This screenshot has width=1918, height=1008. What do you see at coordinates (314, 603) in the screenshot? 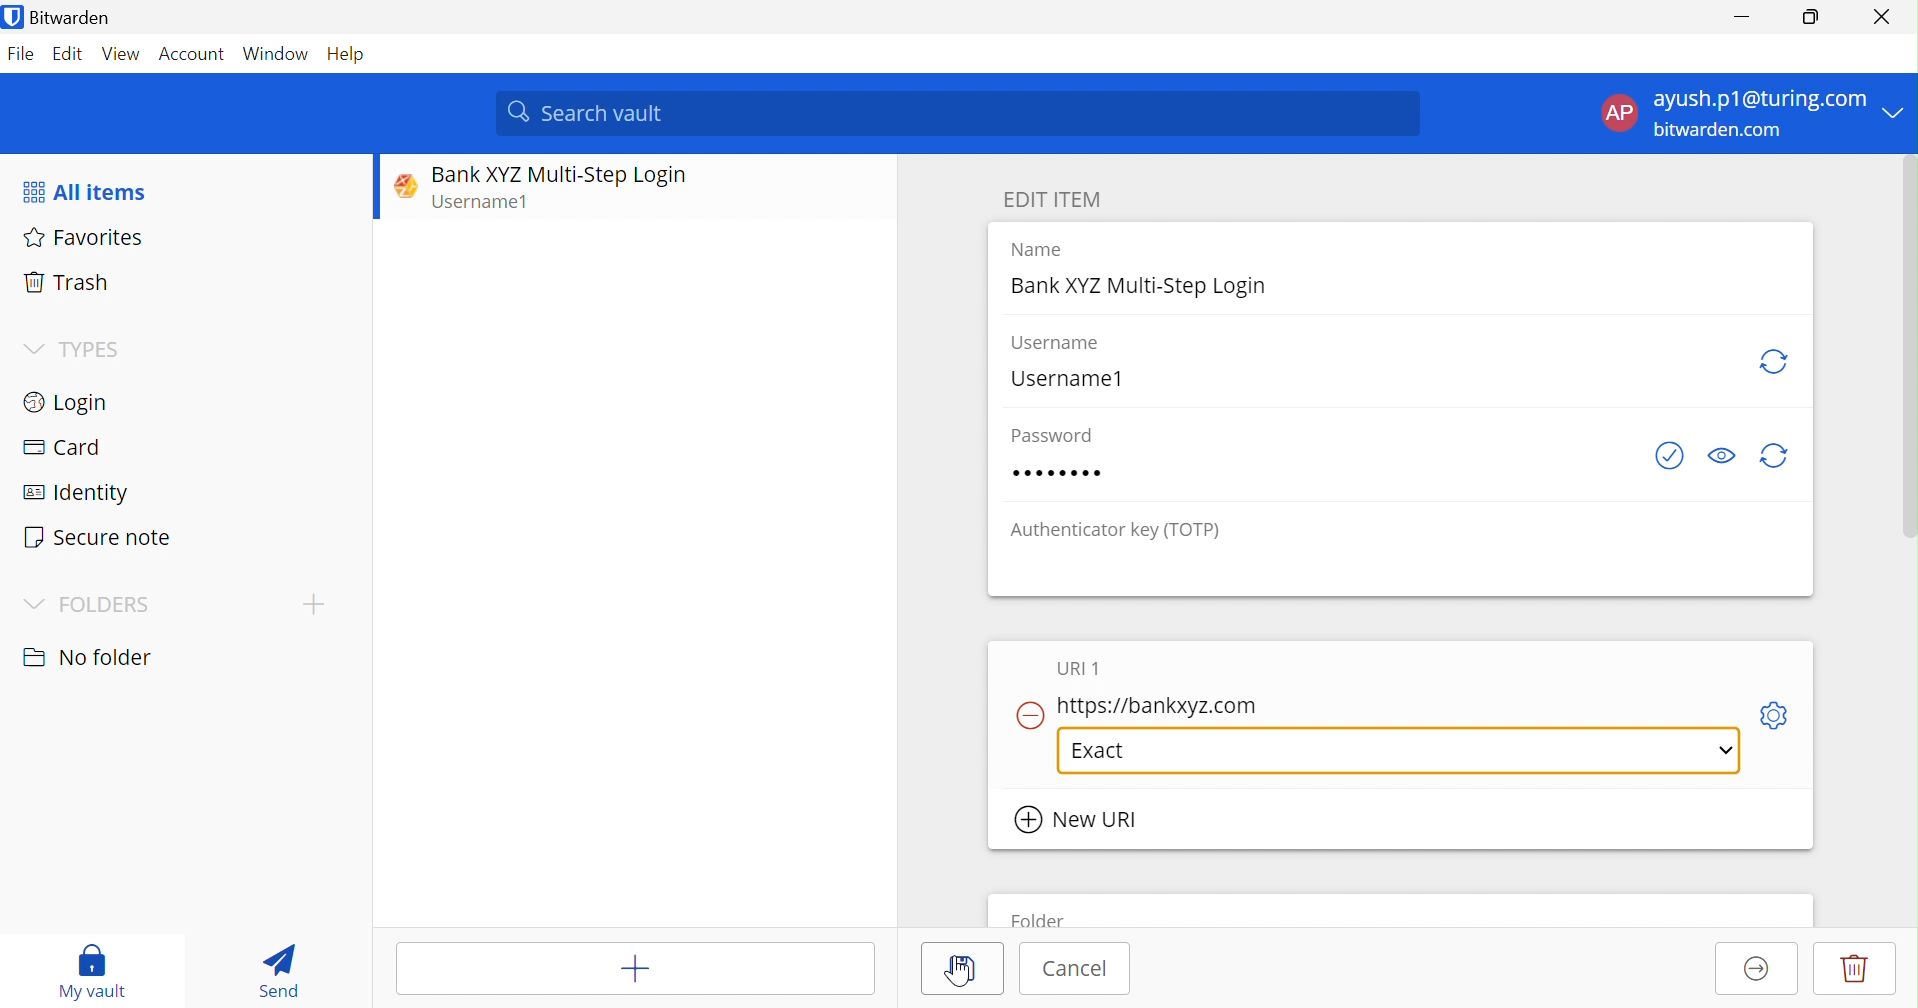
I see `Add folder` at bounding box center [314, 603].